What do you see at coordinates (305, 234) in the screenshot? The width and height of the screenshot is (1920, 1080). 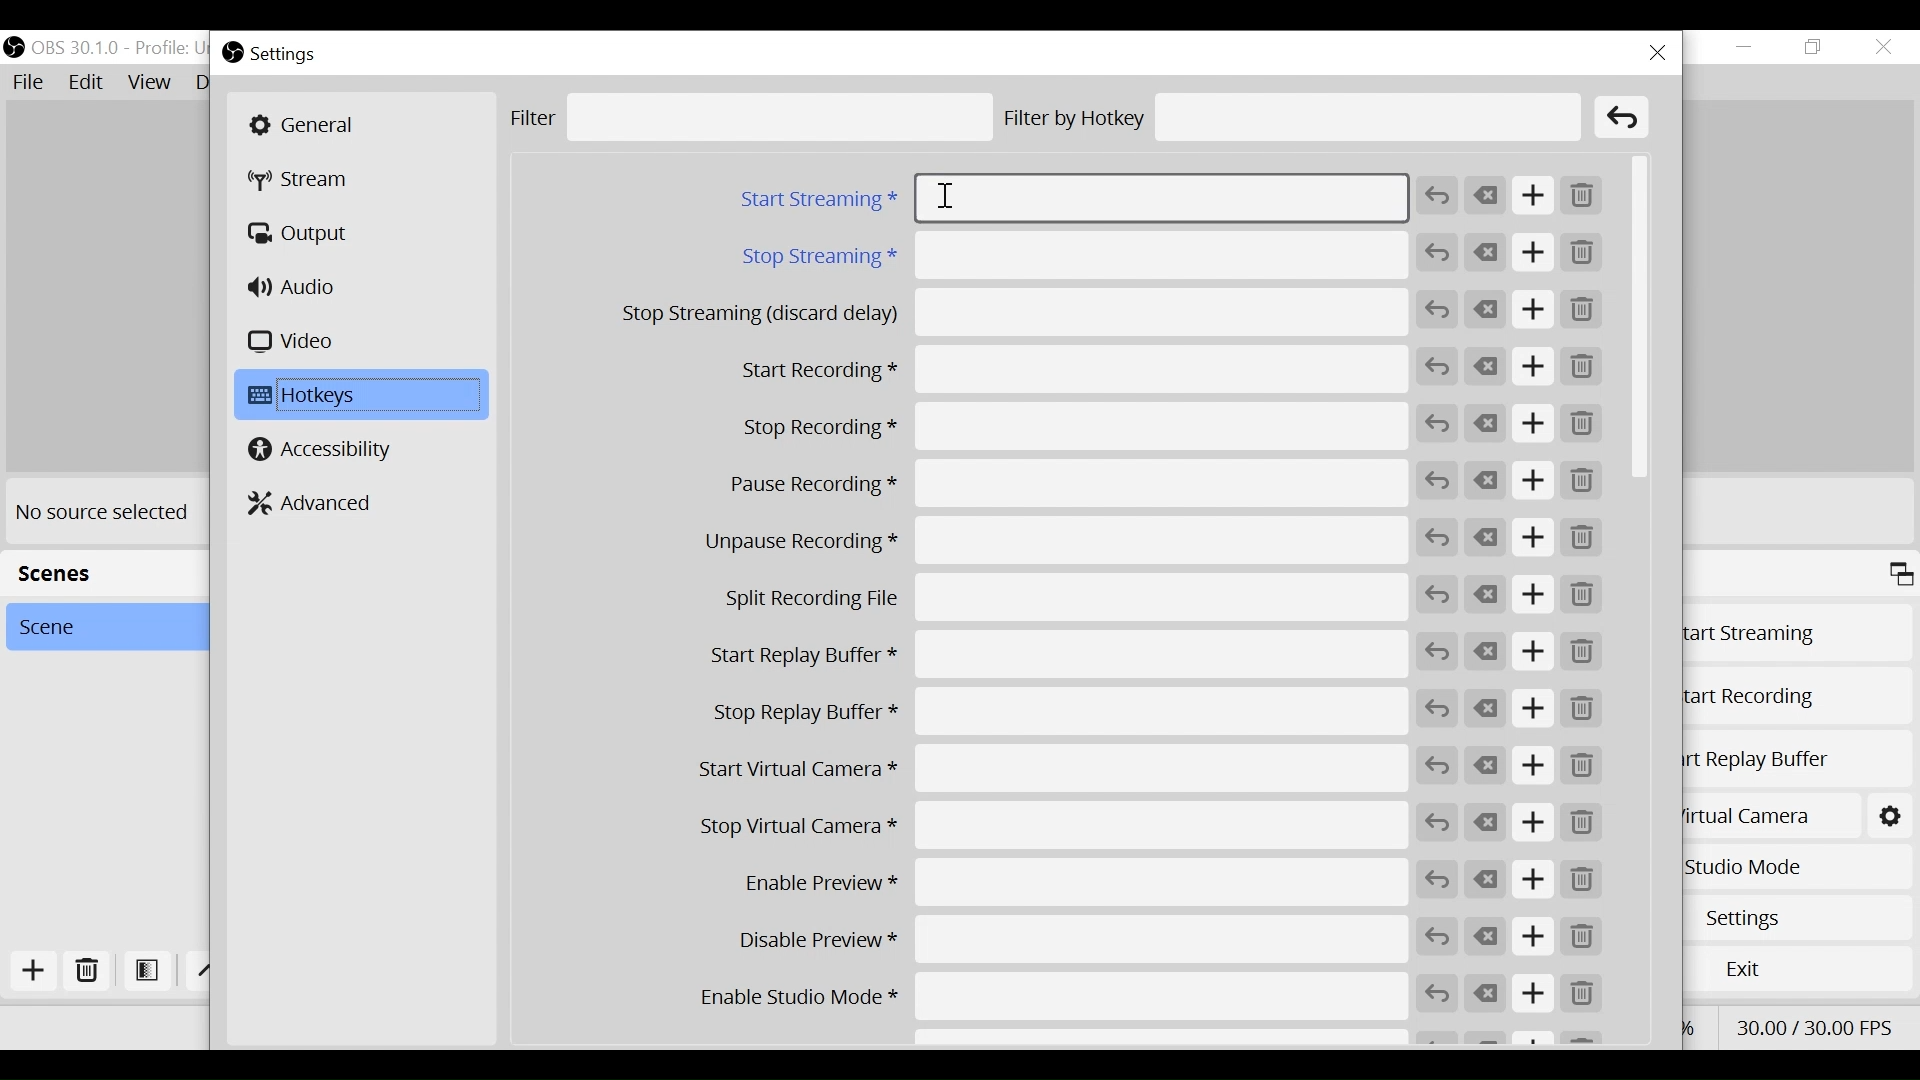 I see `Output` at bounding box center [305, 234].